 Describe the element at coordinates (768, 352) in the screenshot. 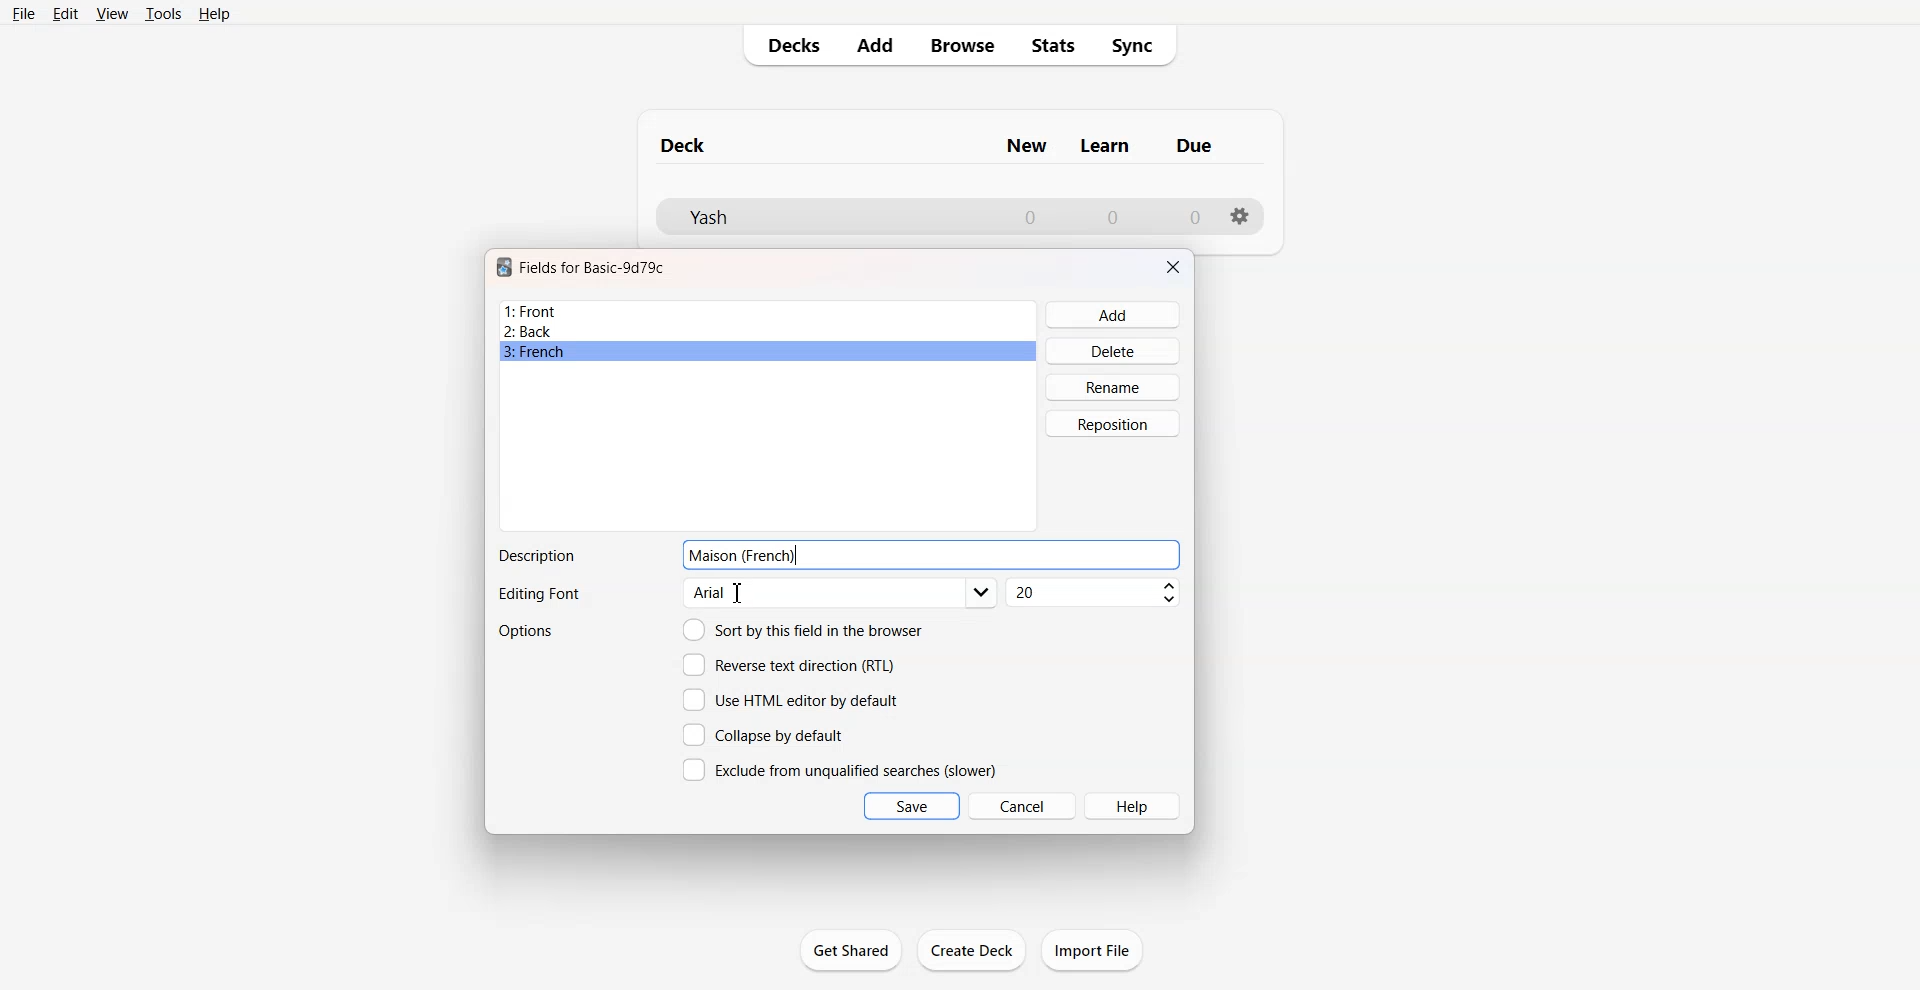

I see `French` at that location.